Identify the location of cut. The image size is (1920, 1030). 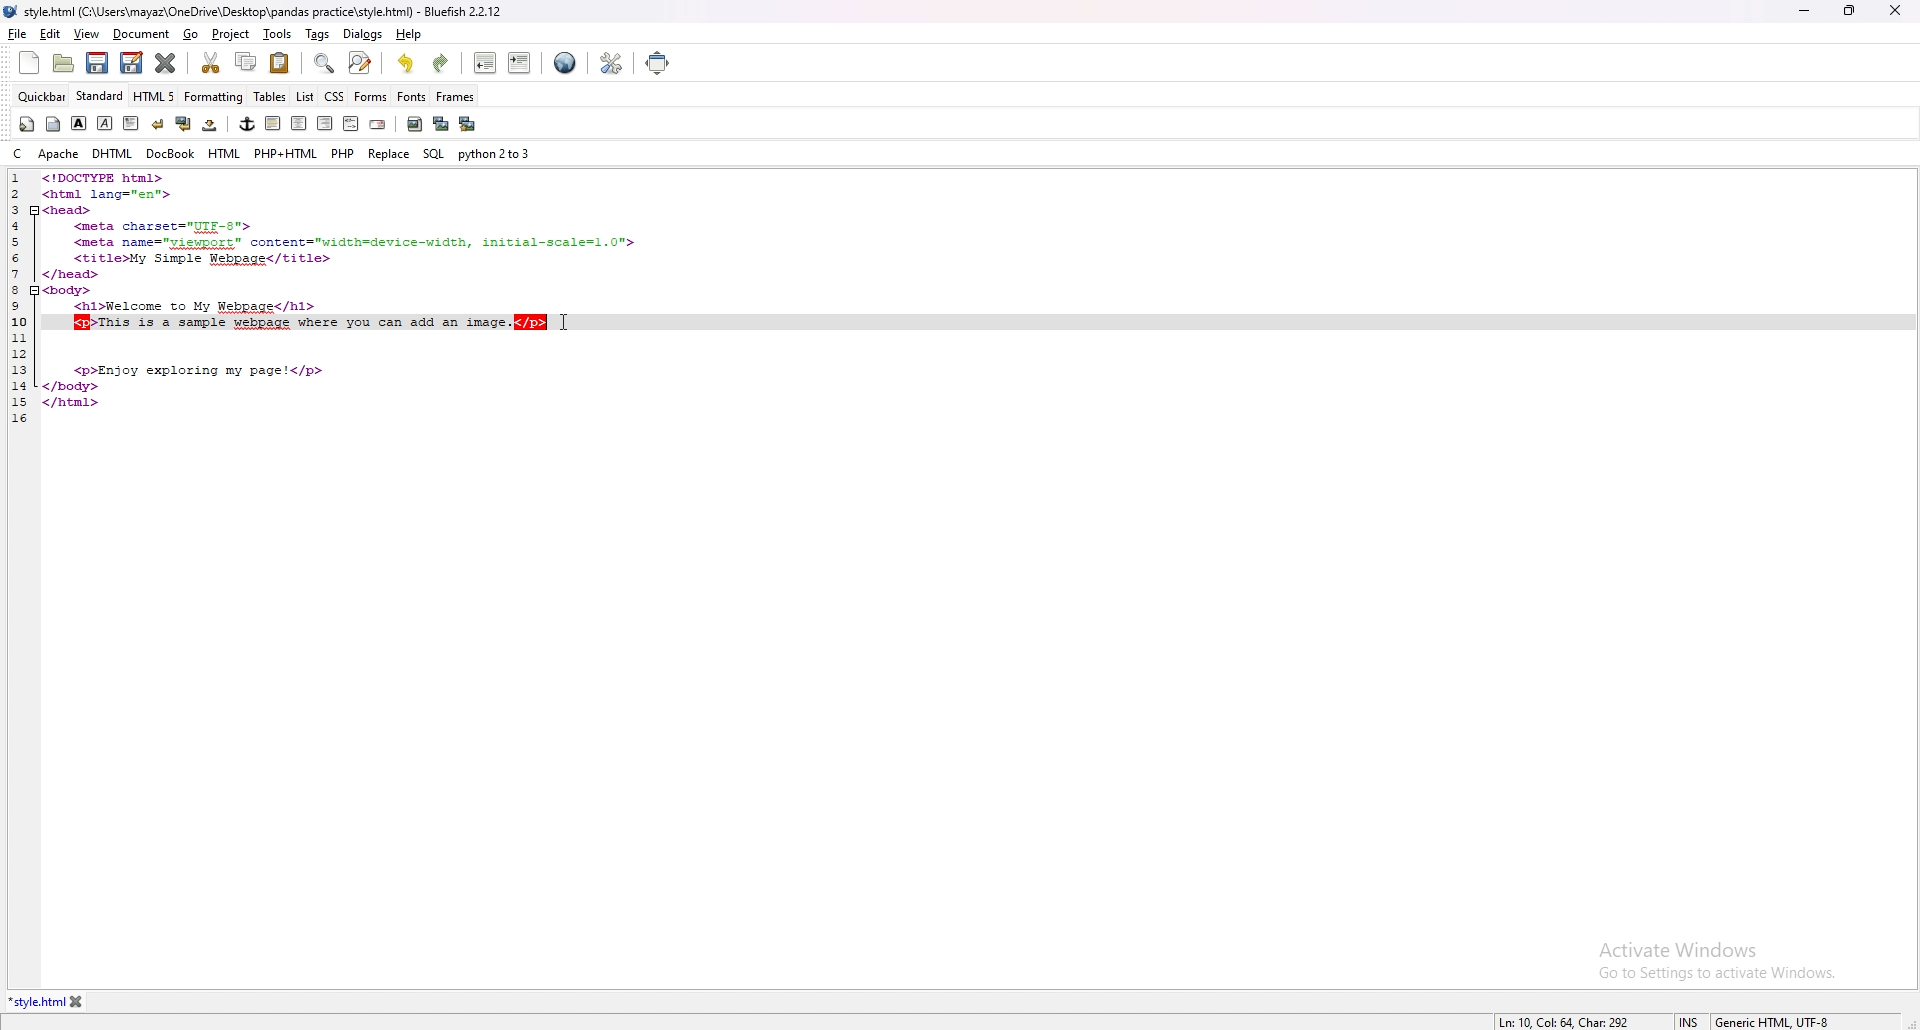
(209, 63).